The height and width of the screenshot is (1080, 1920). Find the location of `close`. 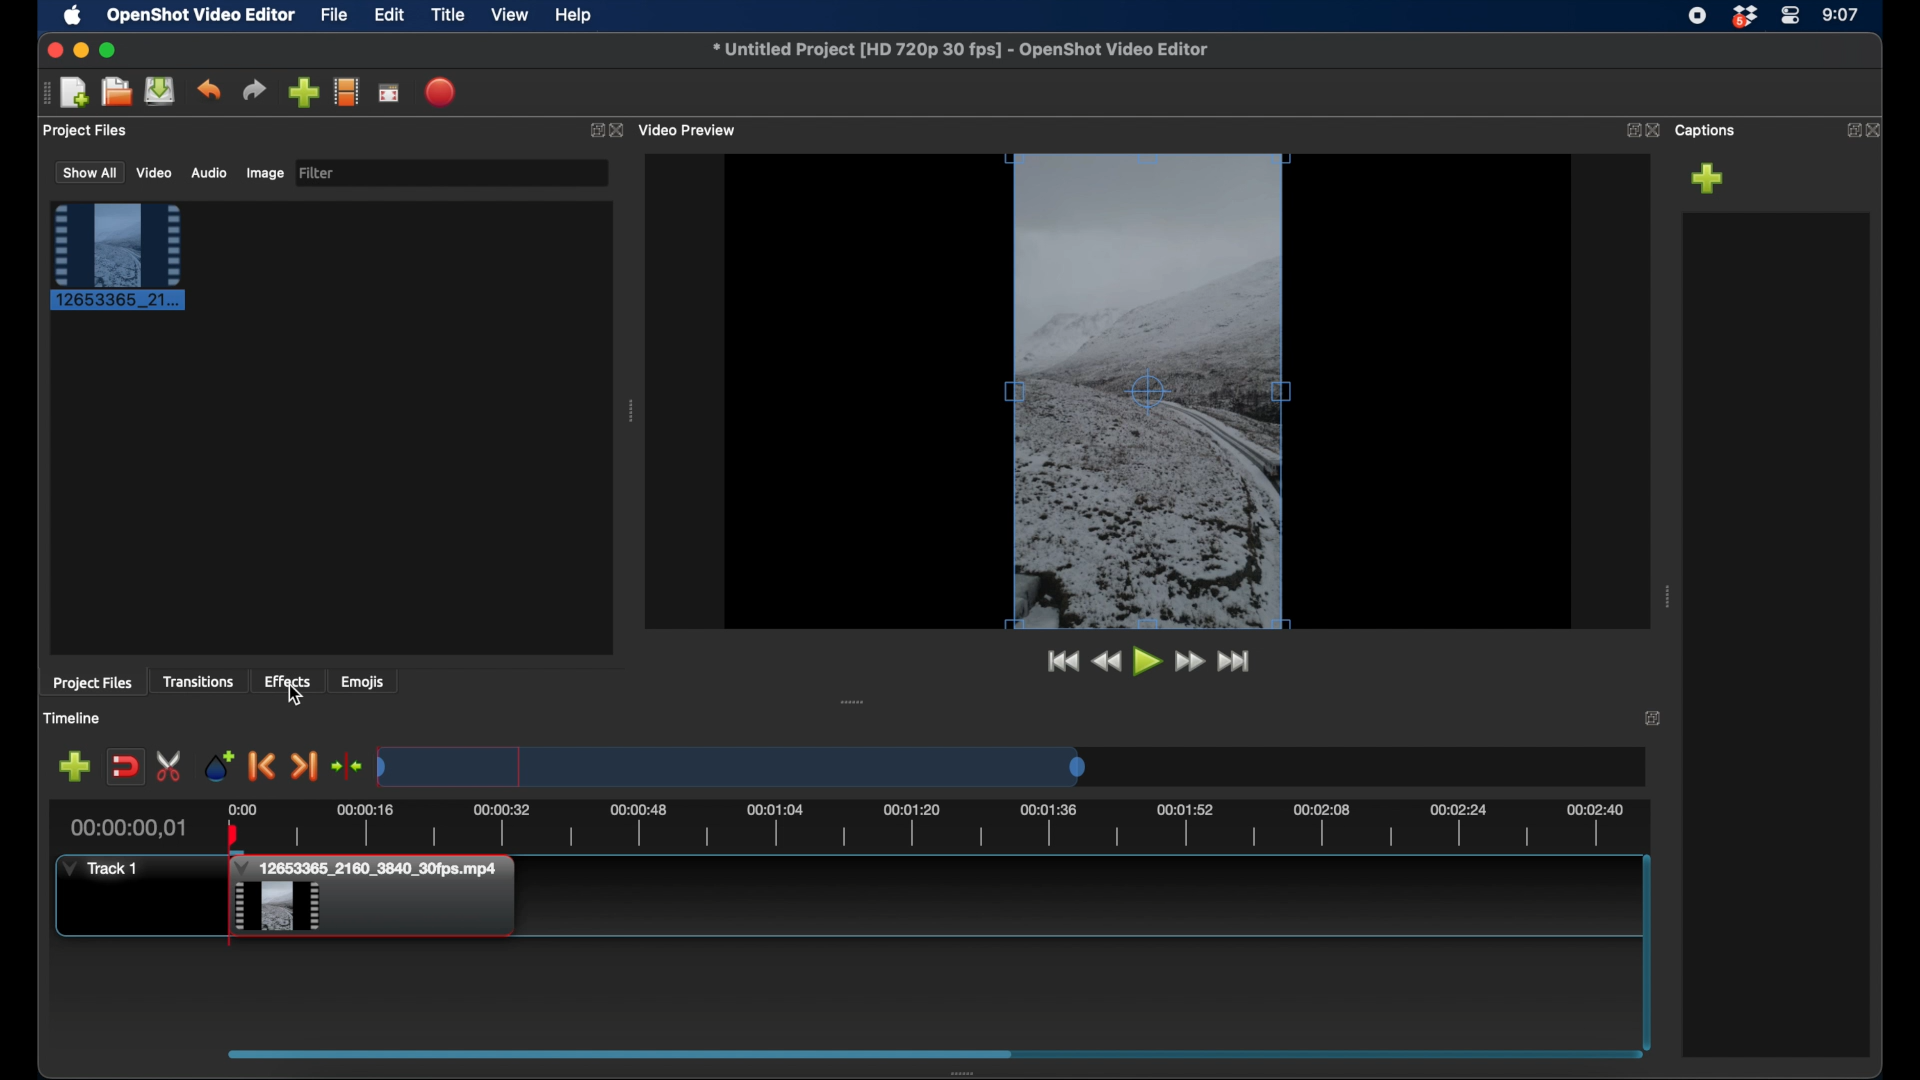

close is located at coordinates (52, 50).